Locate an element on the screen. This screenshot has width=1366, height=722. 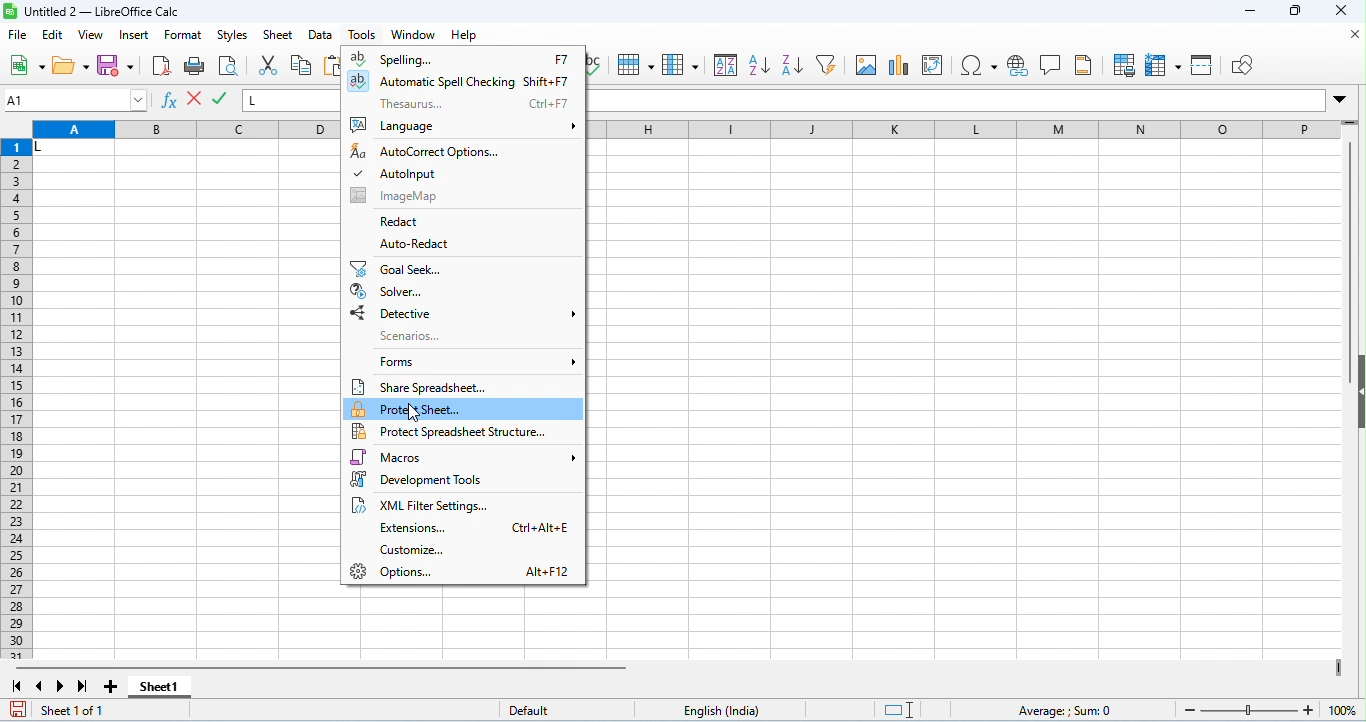
row numbers is located at coordinates (18, 399).